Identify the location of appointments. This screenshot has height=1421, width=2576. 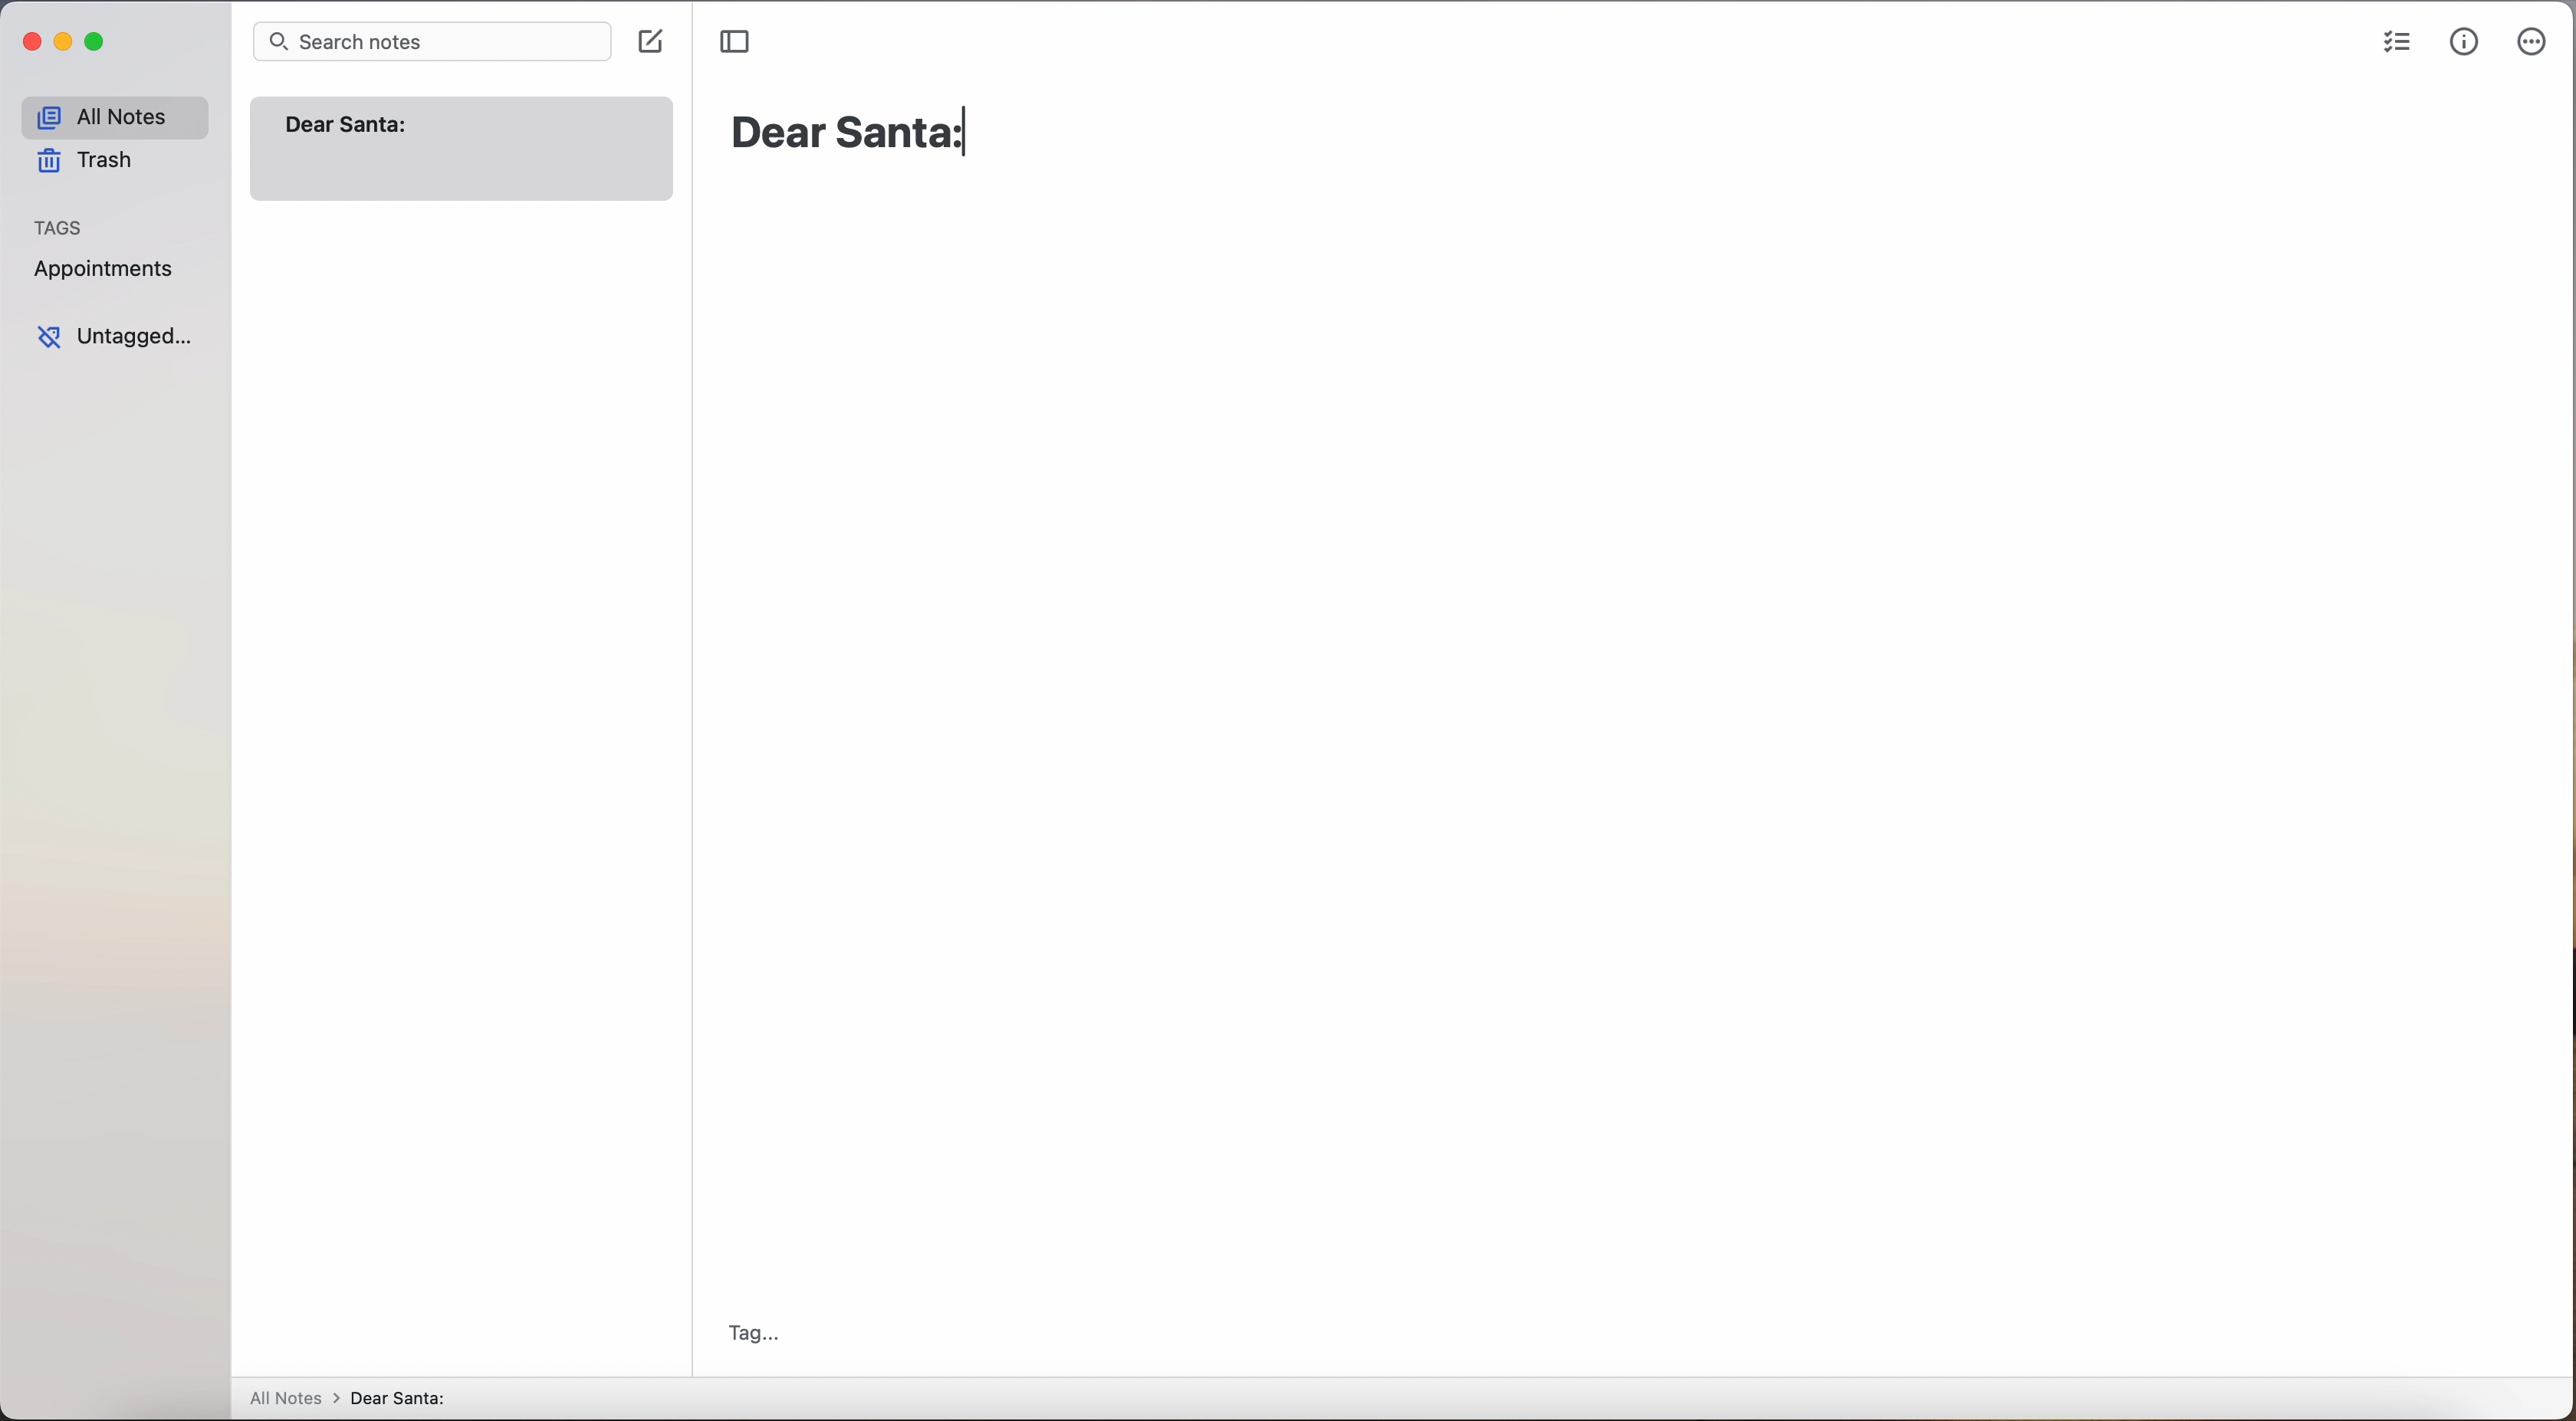
(106, 273).